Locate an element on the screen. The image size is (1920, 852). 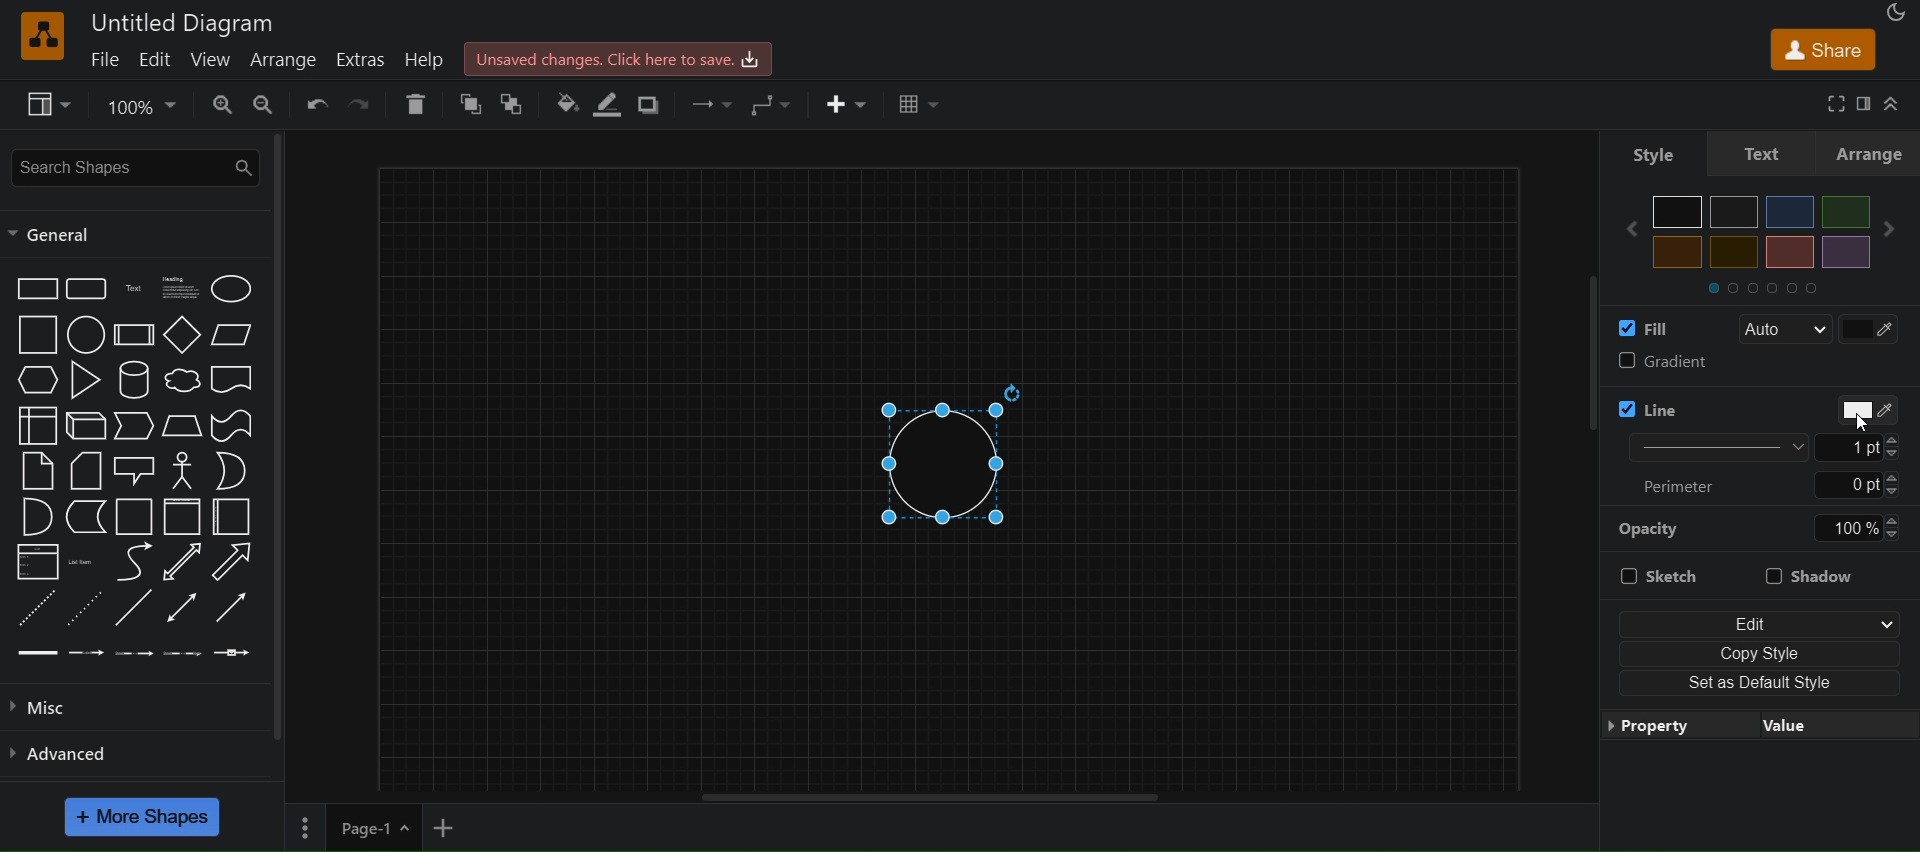
triangle is located at coordinates (89, 380).